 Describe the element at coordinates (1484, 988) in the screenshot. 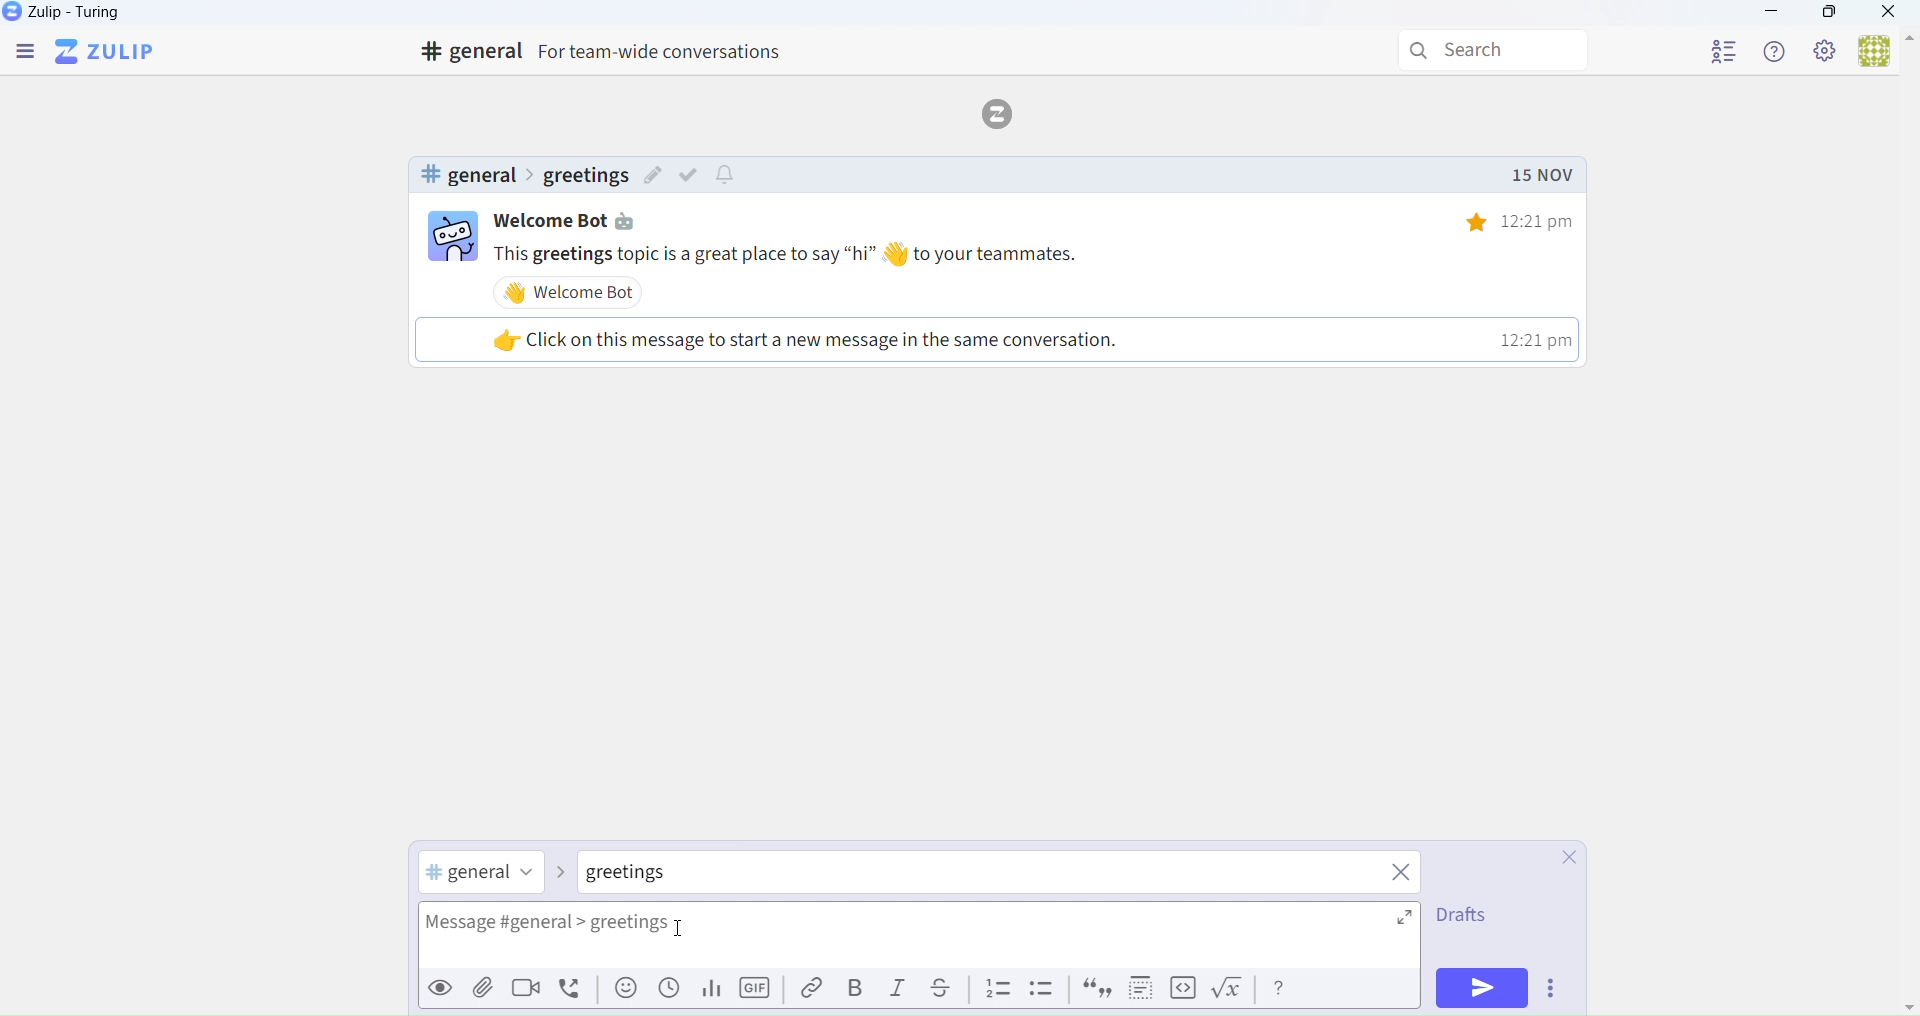

I see `Send` at that location.